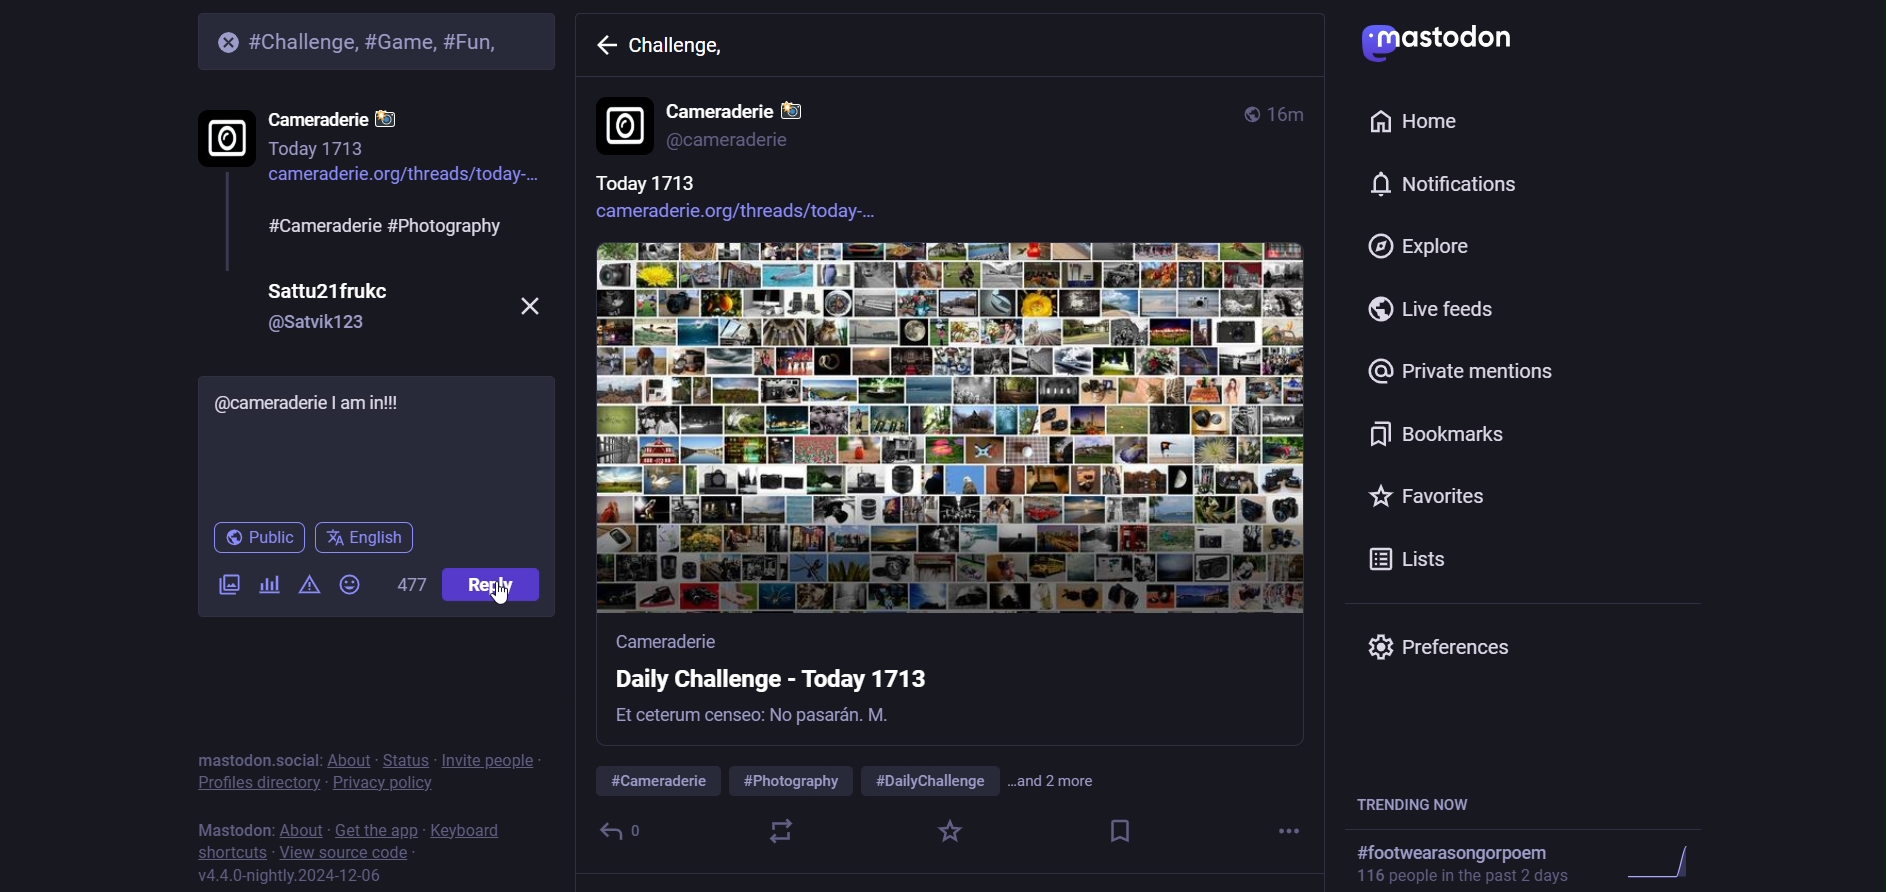 The image size is (1886, 892). What do you see at coordinates (1438, 310) in the screenshot?
I see `live feed` at bounding box center [1438, 310].